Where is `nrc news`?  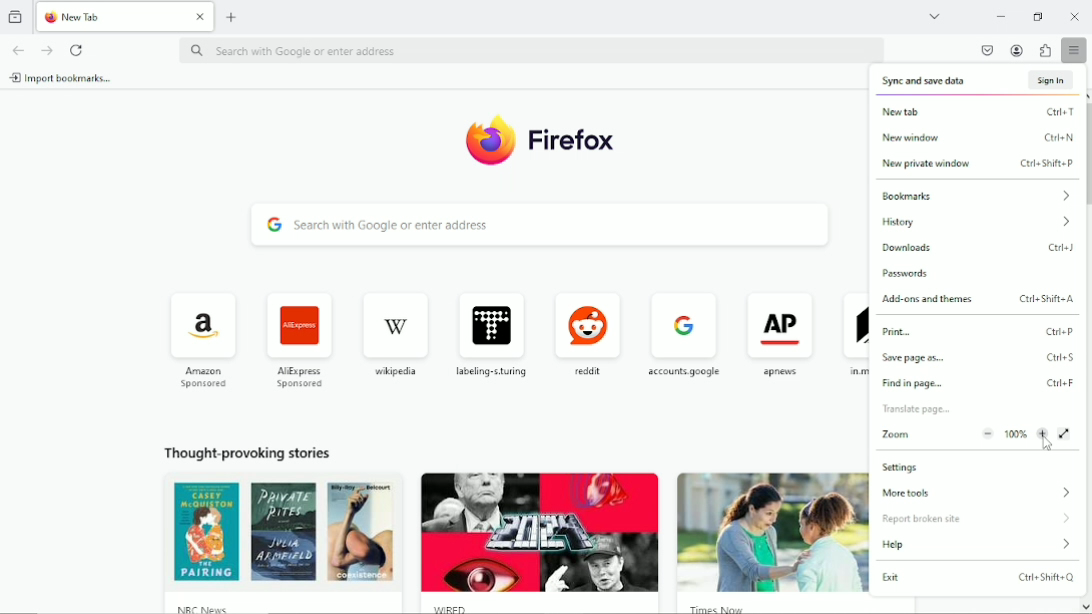 nrc news is located at coordinates (196, 607).